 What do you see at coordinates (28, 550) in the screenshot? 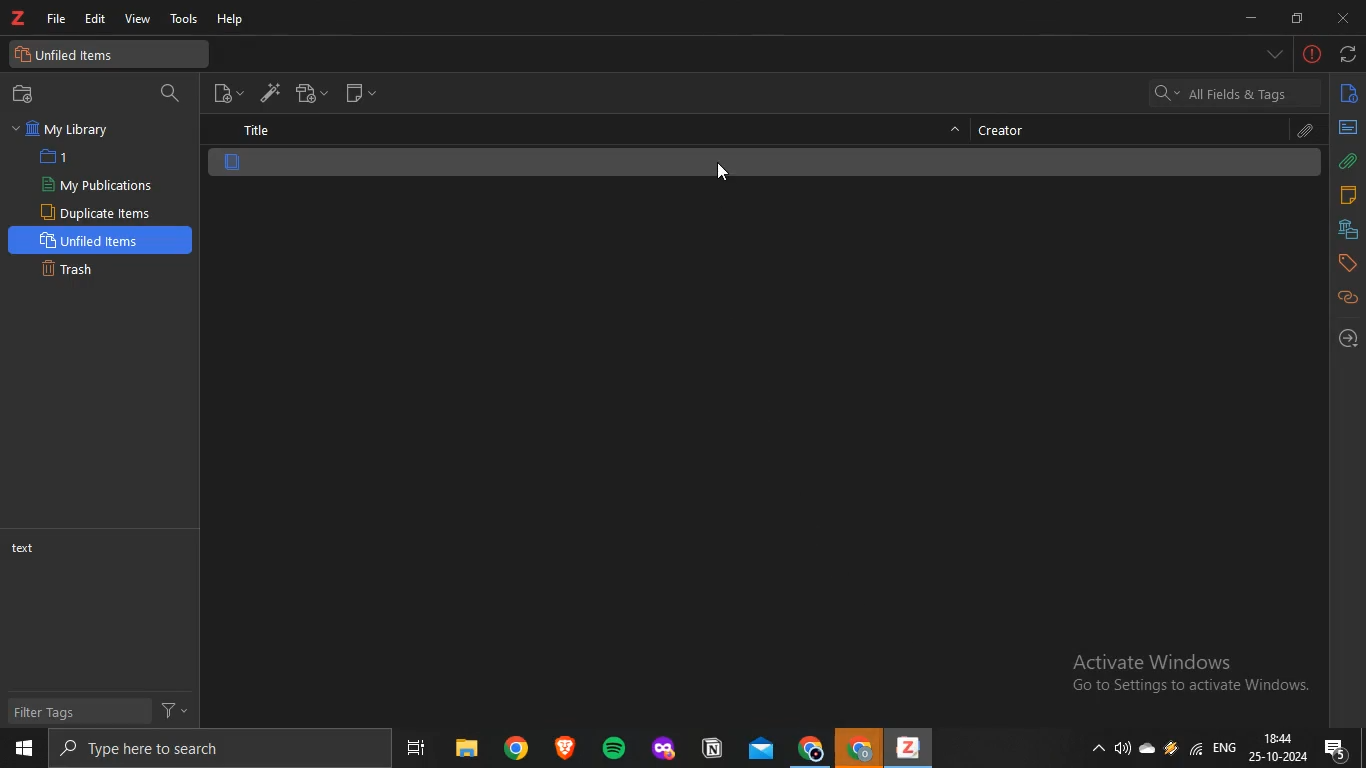
I see `text` at bounding box center [28, 550].